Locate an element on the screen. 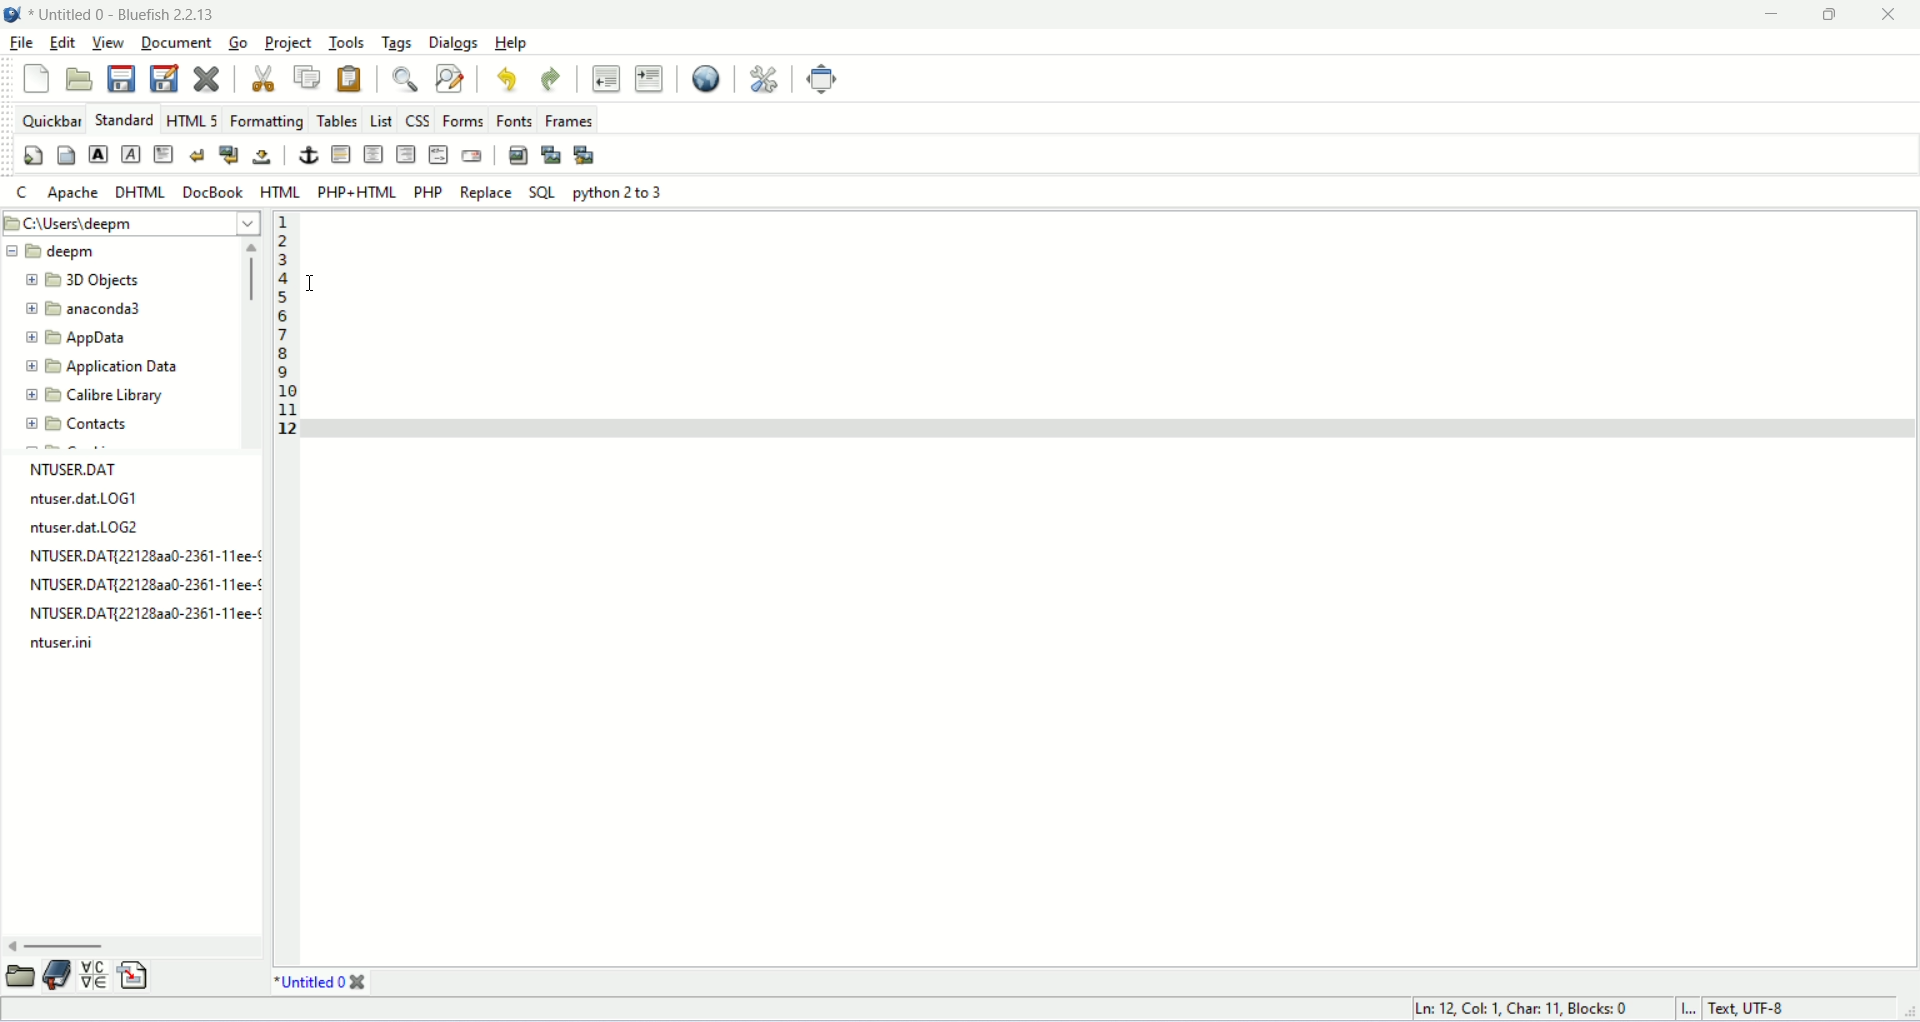 The width and height of the screenshot is (1920, 1022). folder name is located at coordinates (121, 366).